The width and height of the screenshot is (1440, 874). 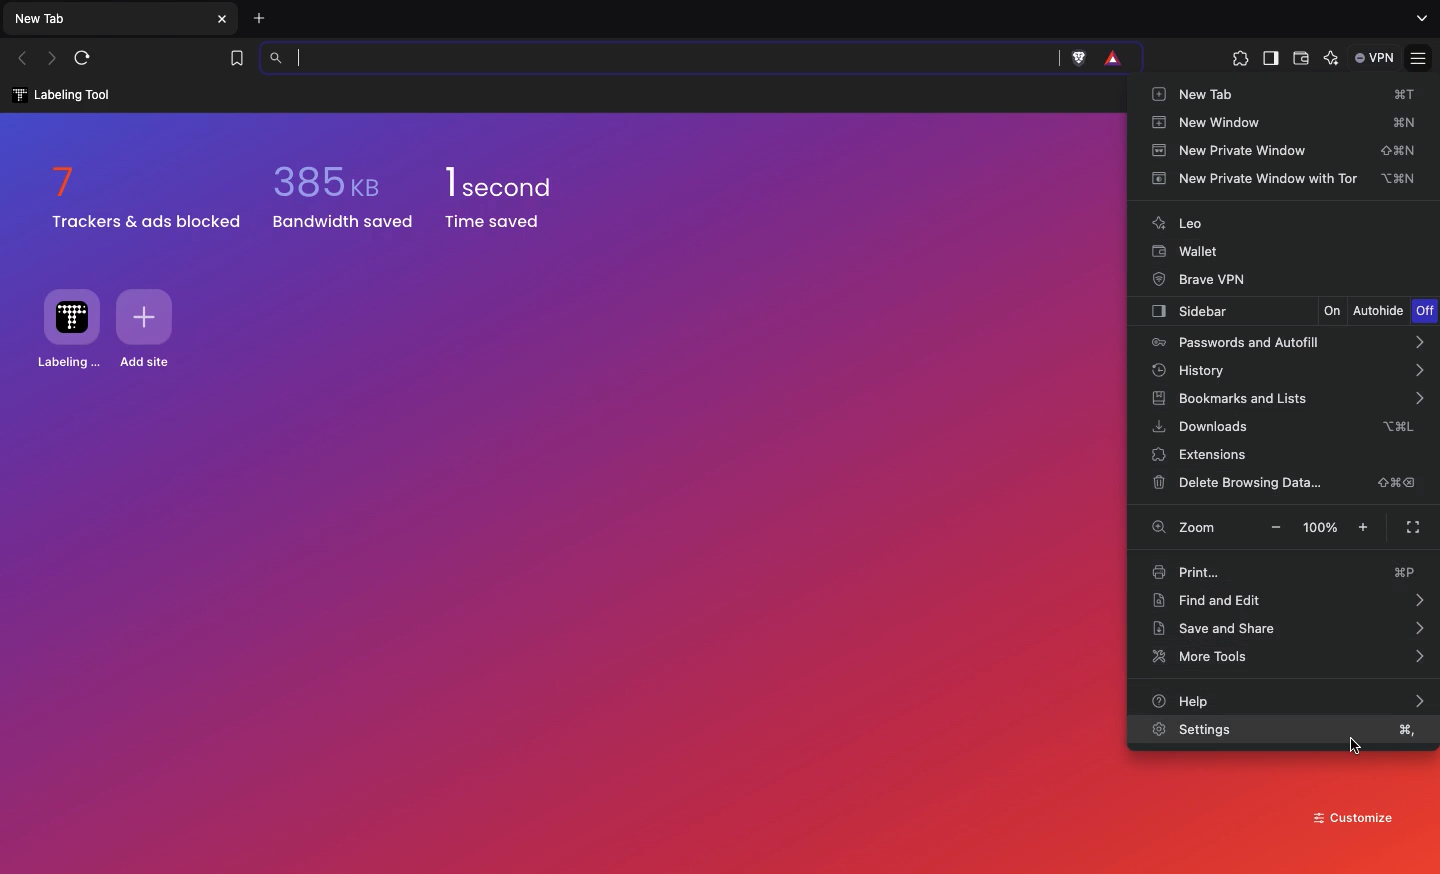 What do you see at coordinates (224, 19) in the screenshot?
I see `close tab` at bounding box center [224, 19].